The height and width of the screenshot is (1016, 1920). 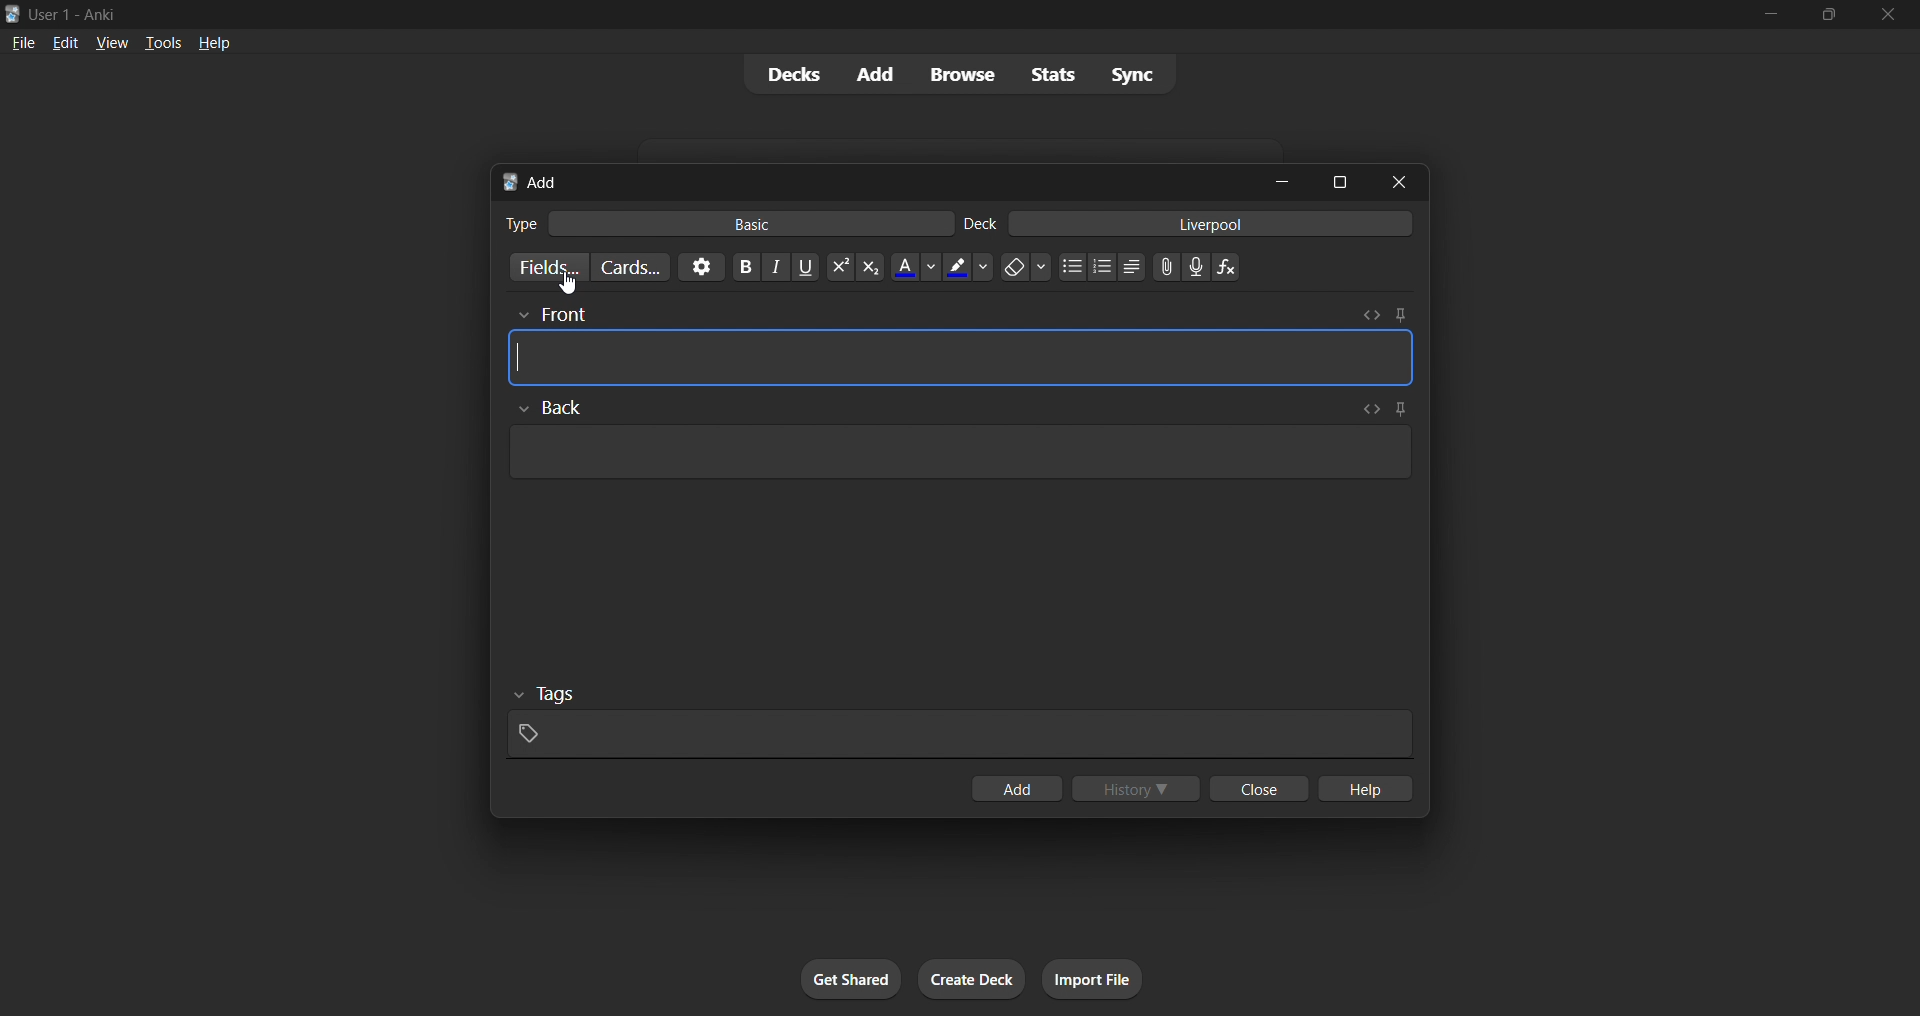 What do you see at coordinates (551, 316) in the screenshot?
I see `` at bounding box center [551, 316].